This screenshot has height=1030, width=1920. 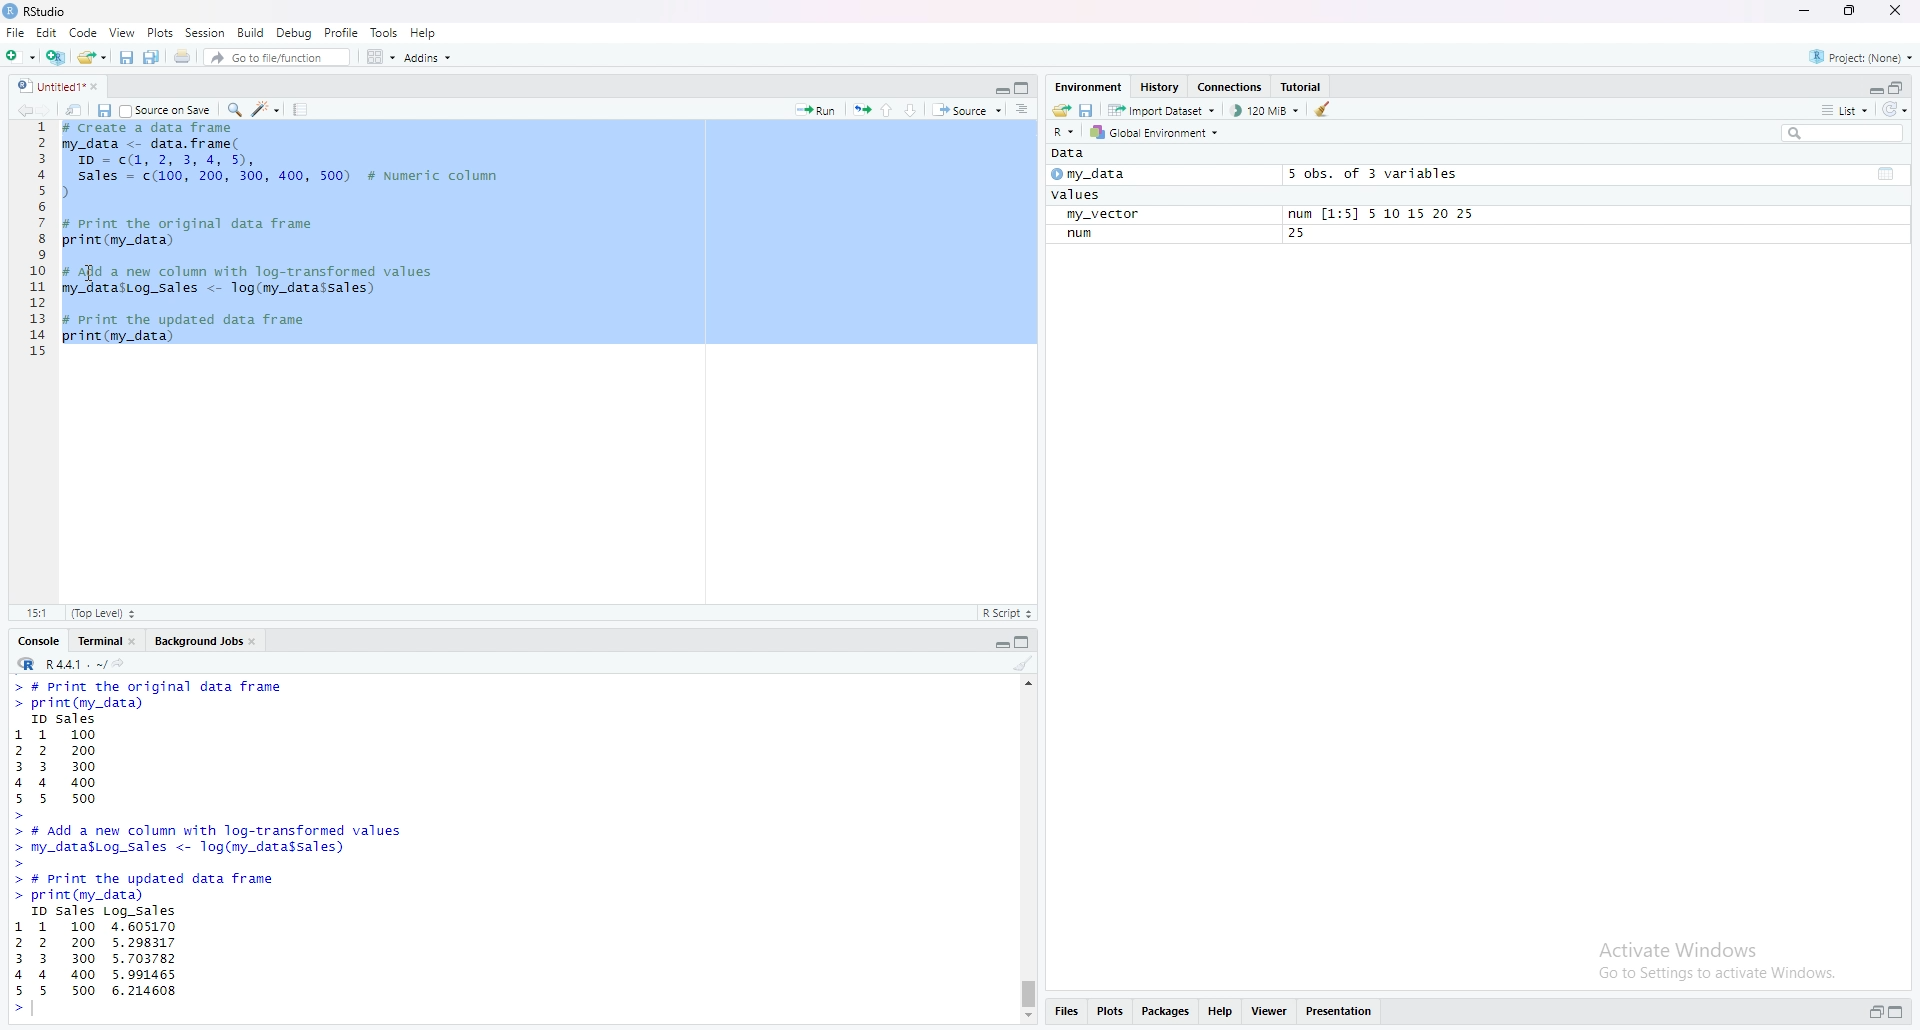 I want to click on close, so click(x=102, y=88).